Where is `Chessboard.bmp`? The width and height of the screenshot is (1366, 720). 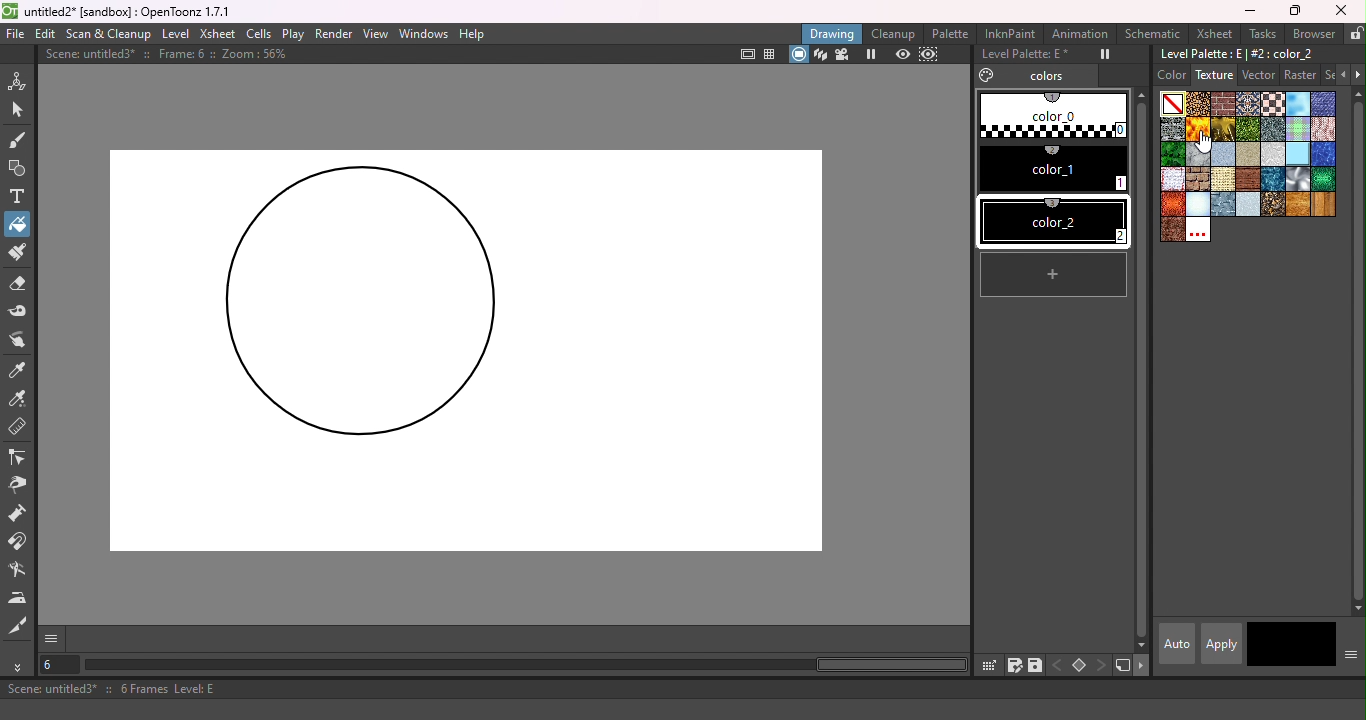 Chessboard.bmp is located at coordinates (1273, 104).